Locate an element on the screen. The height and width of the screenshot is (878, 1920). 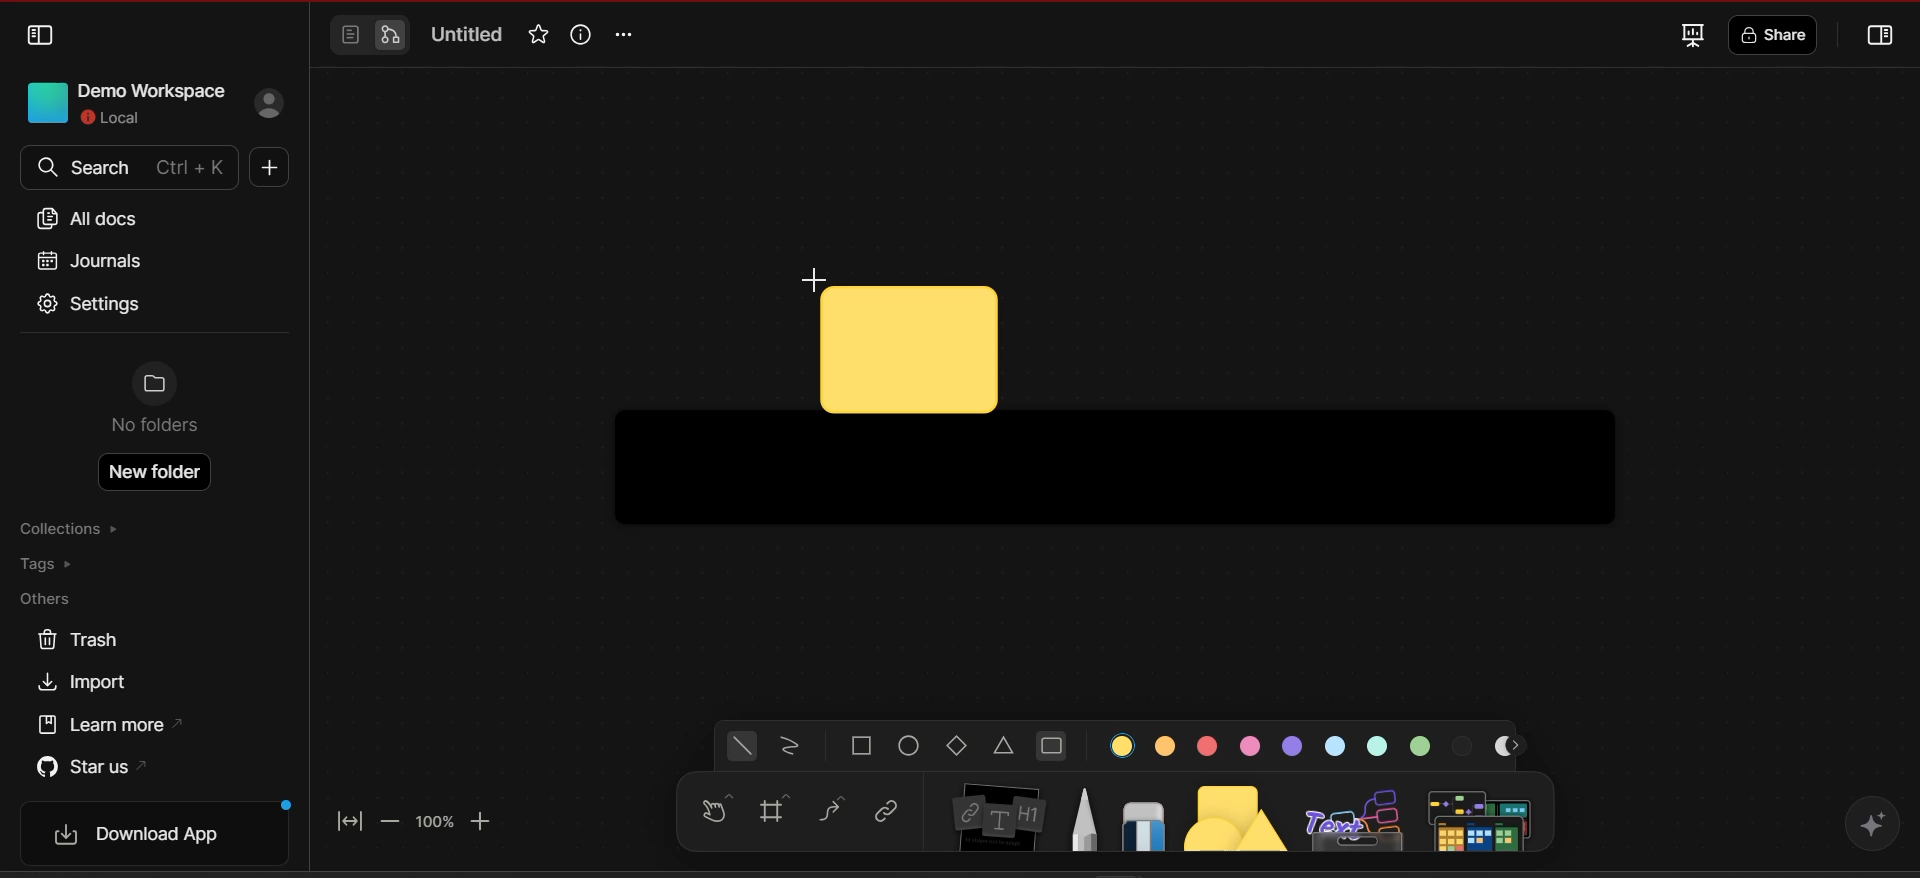
import is located at coordinates (90, 683).